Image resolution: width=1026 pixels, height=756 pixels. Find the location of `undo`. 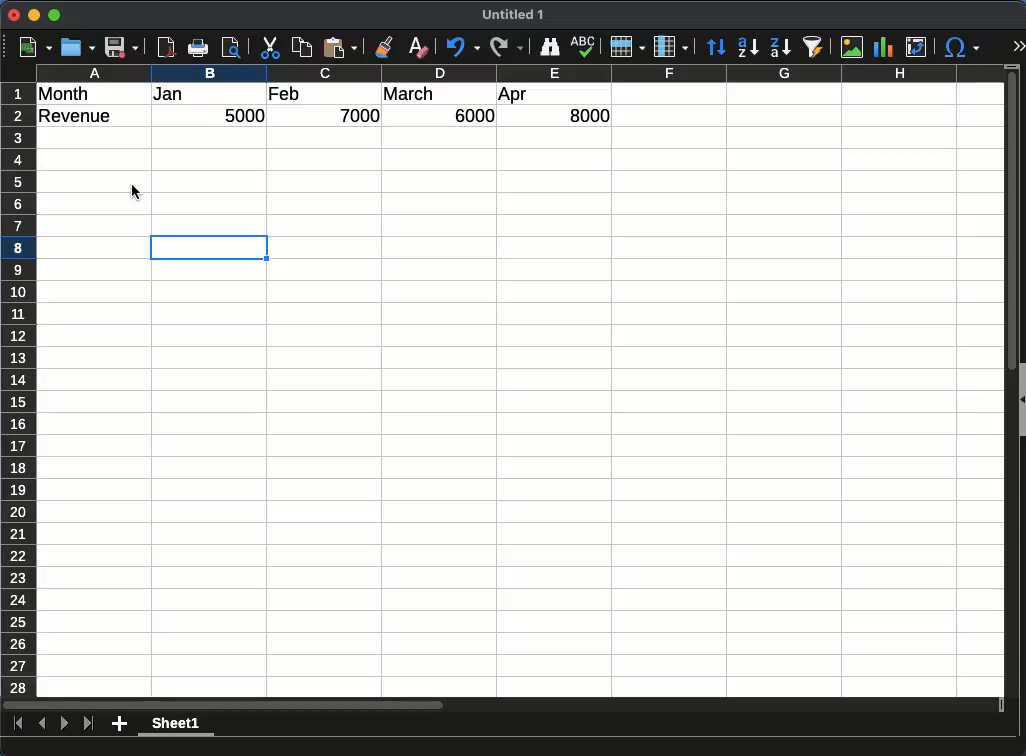

undo is located at coordinates (462, 47).